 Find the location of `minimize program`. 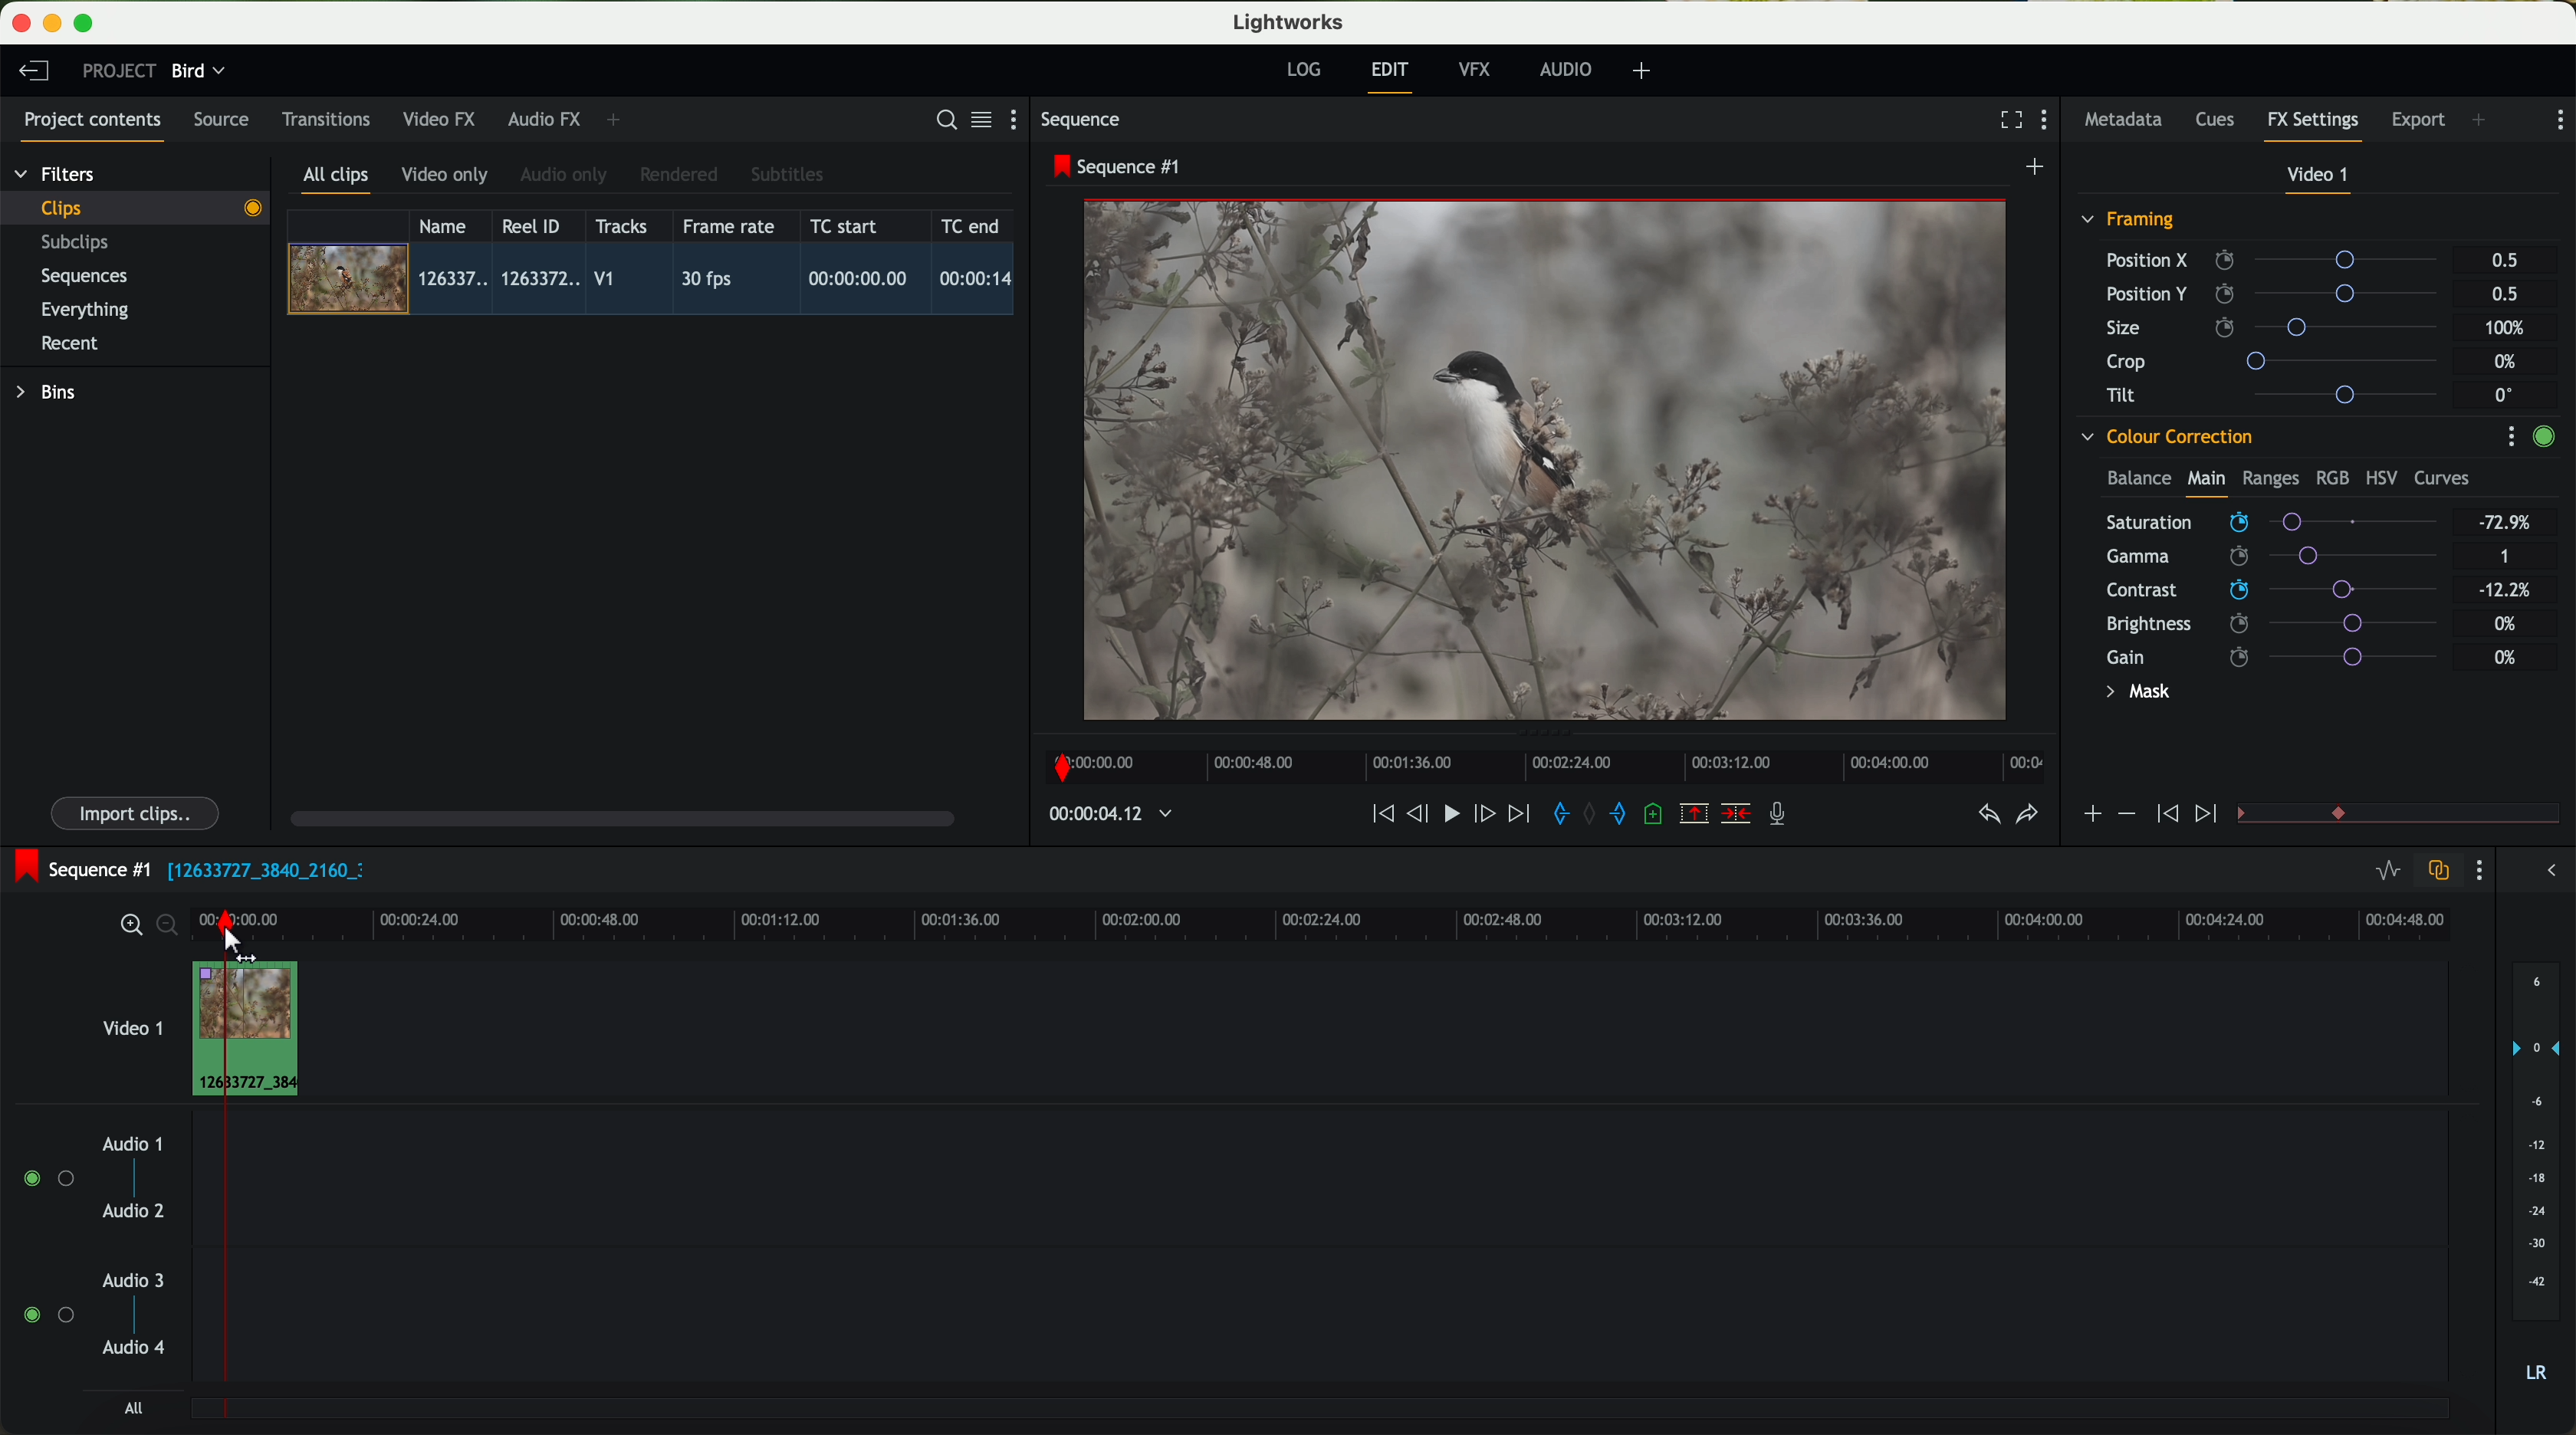

minimize program is located at coordinates (56, 24).